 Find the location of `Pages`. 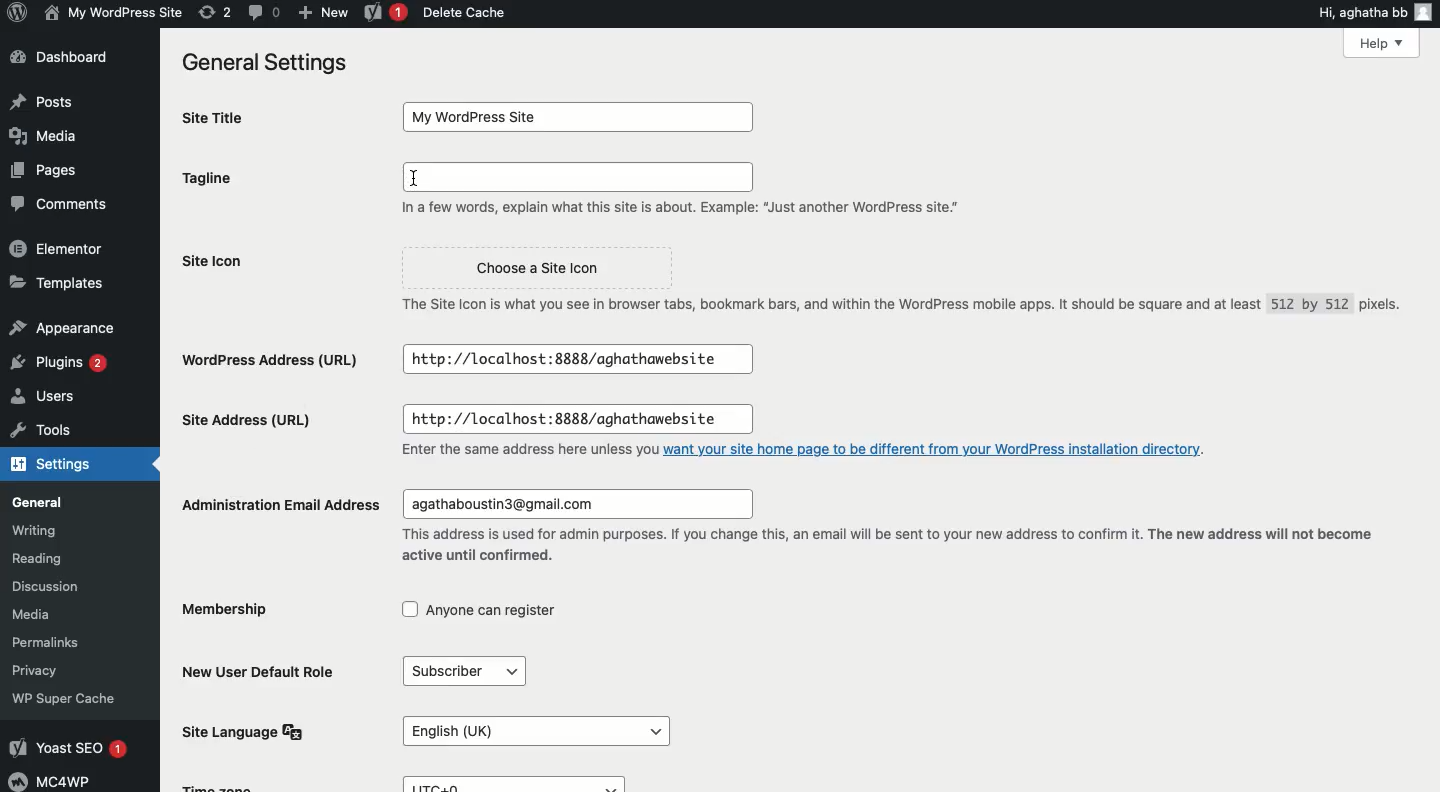

Pages is located at coordinates (40, 172).